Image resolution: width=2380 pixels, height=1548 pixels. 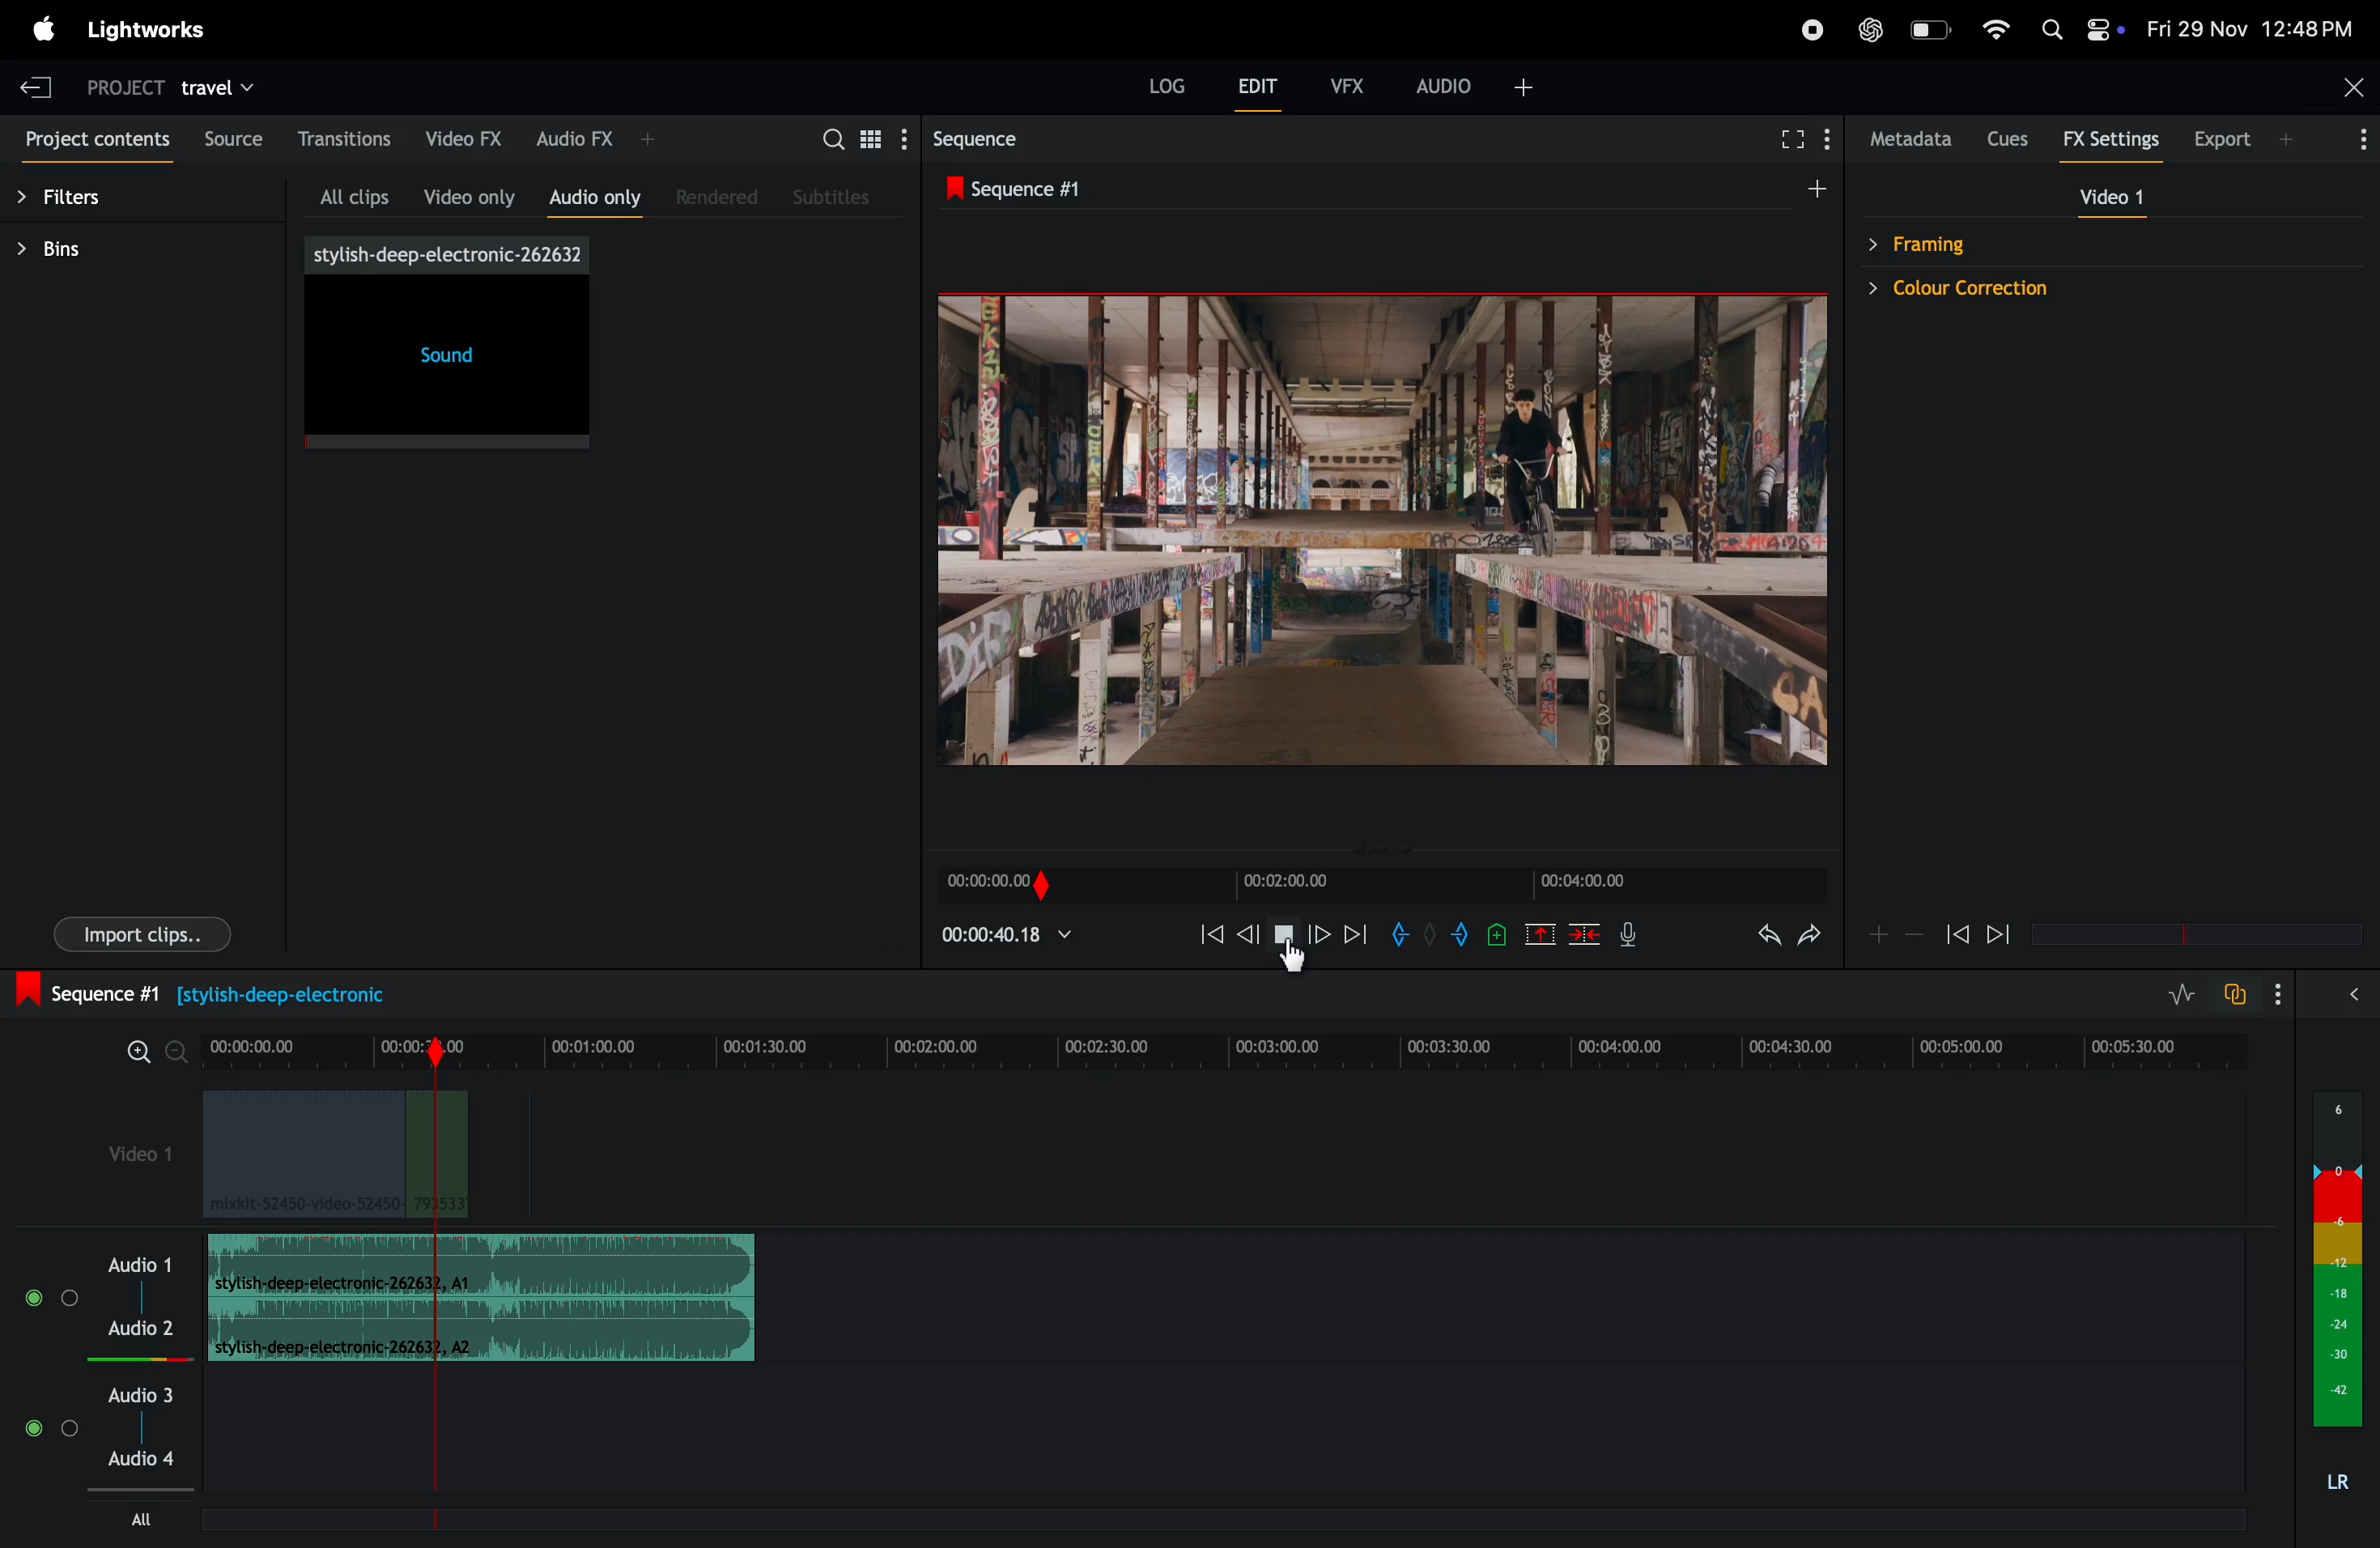 I want to click on vfx, so click(x=1344, y=83).